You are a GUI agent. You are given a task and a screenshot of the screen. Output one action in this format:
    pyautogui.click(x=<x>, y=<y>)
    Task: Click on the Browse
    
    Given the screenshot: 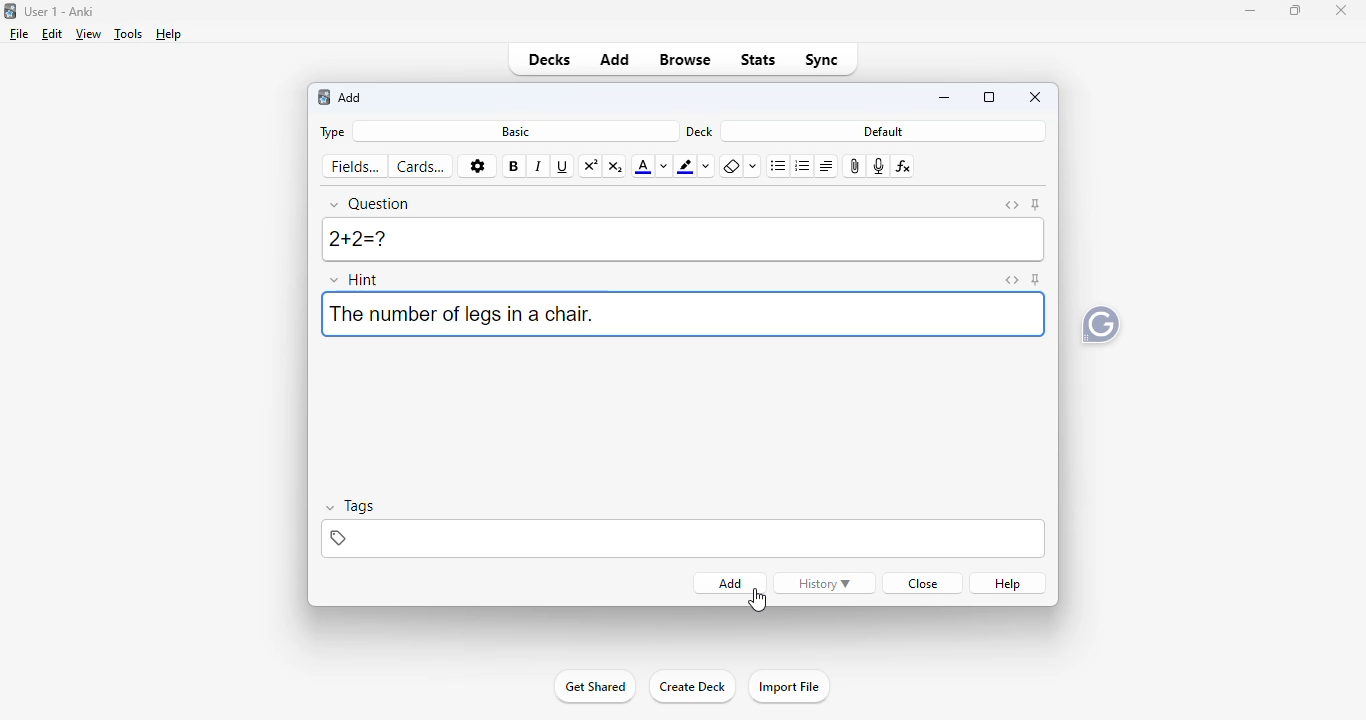 What is the action you would take?
    pyautogui.click(x=686, y=59)
    